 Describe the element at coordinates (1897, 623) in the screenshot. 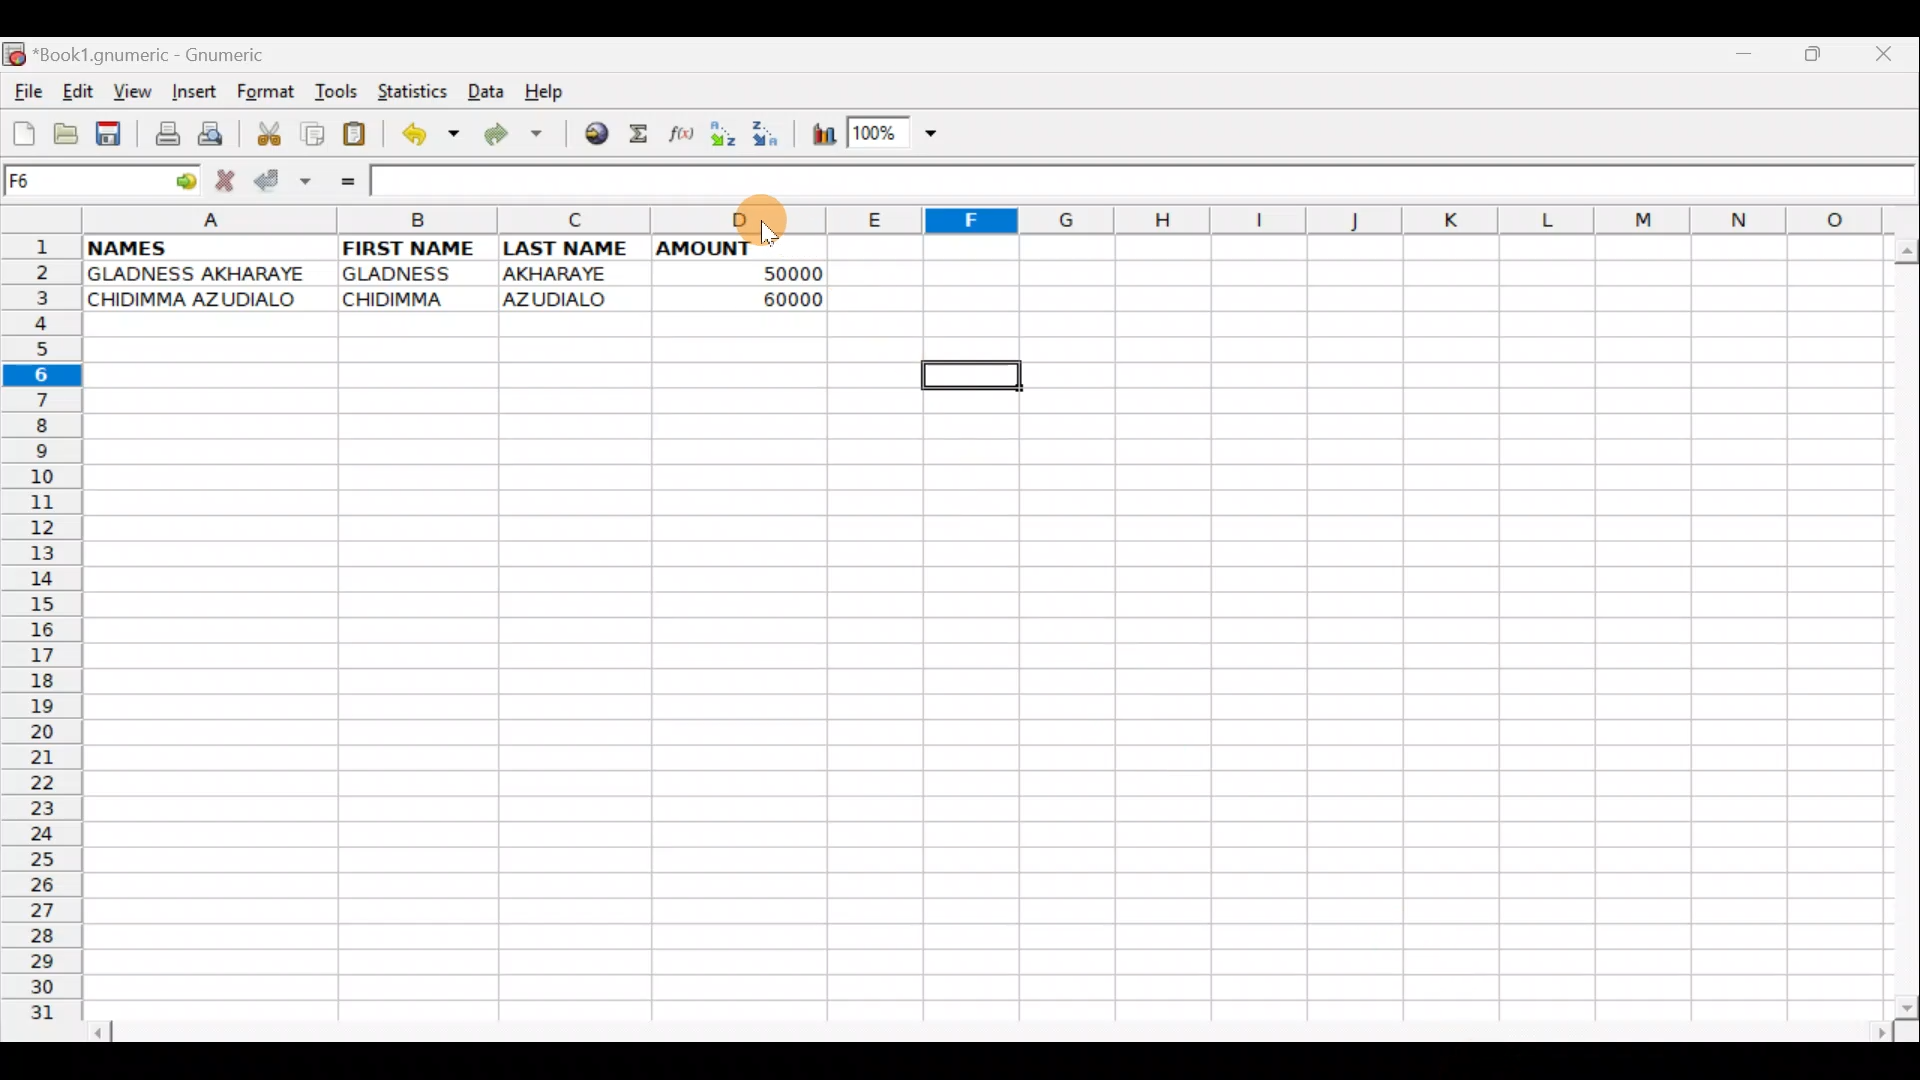

I see `Scroll bar` at that location.